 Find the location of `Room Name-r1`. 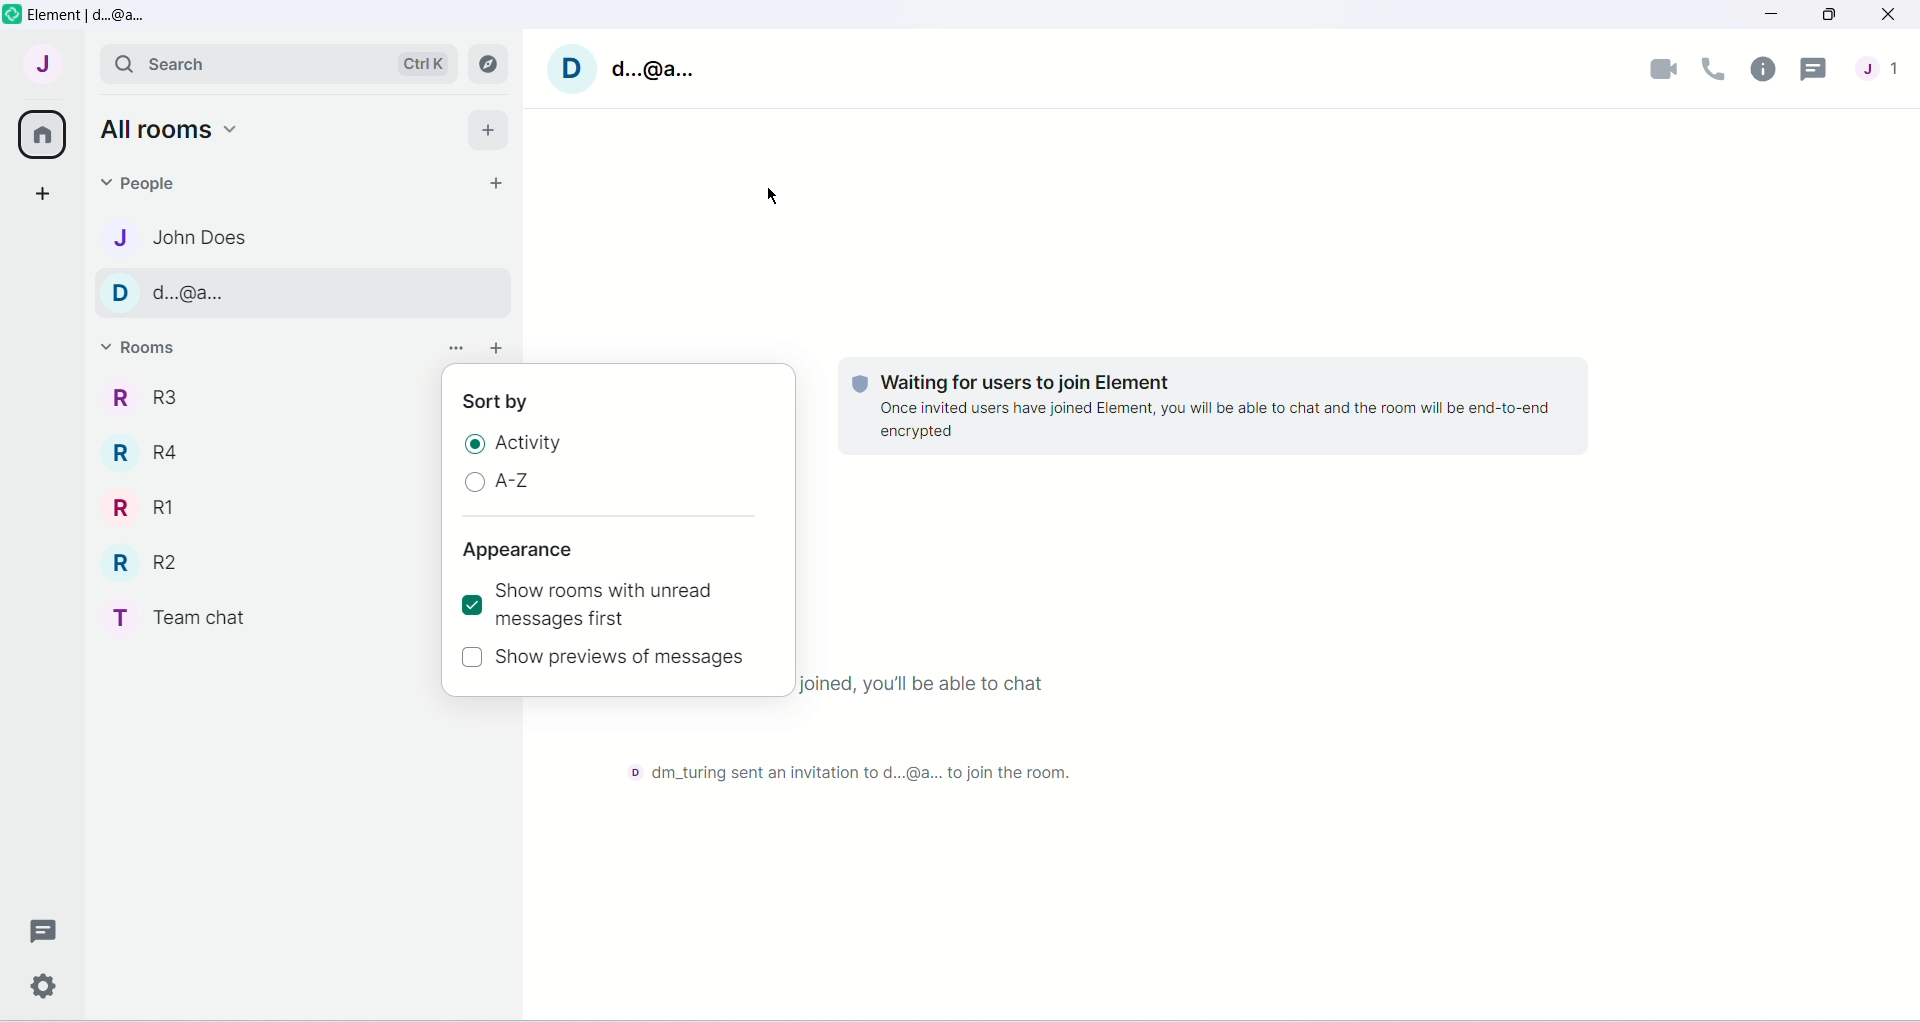

Room Name-r1 is located at coordinates (145, 509).